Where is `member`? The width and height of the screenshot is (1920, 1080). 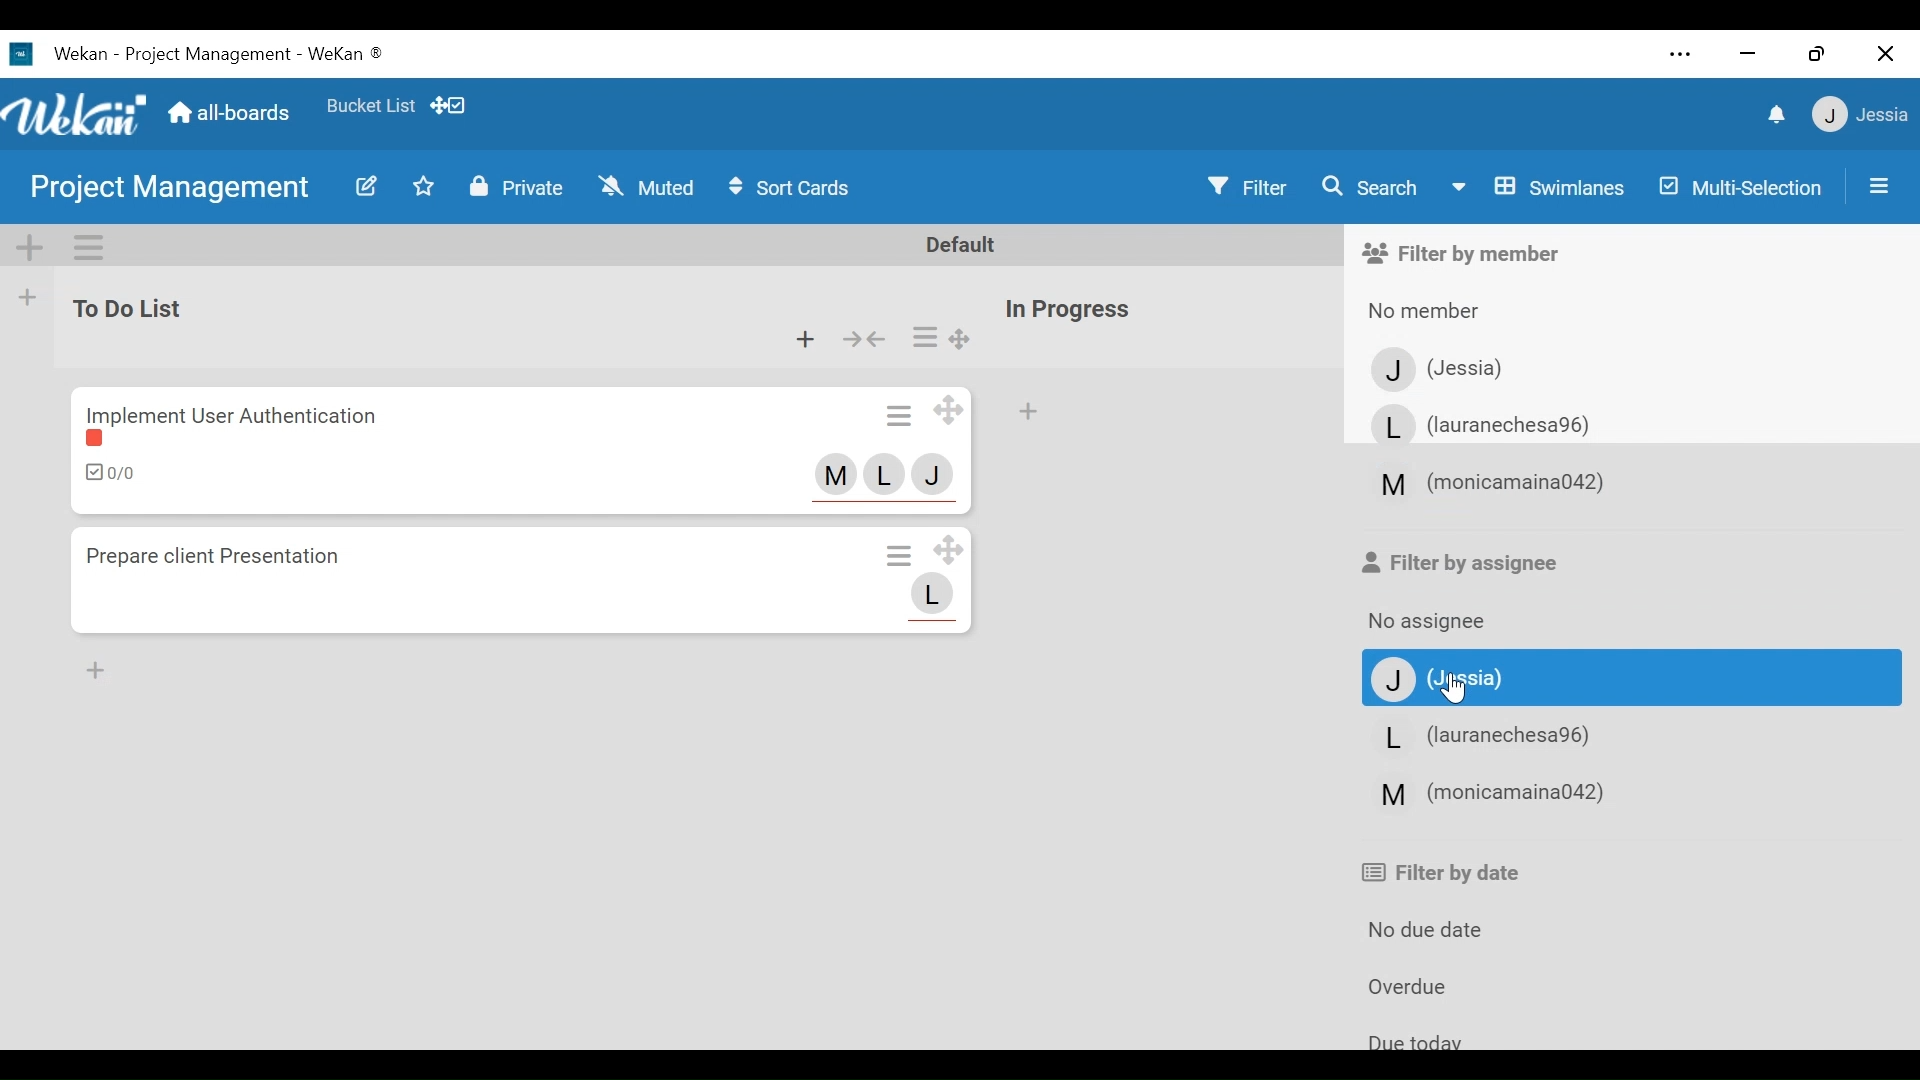
member is located at coordinates (888, 472).